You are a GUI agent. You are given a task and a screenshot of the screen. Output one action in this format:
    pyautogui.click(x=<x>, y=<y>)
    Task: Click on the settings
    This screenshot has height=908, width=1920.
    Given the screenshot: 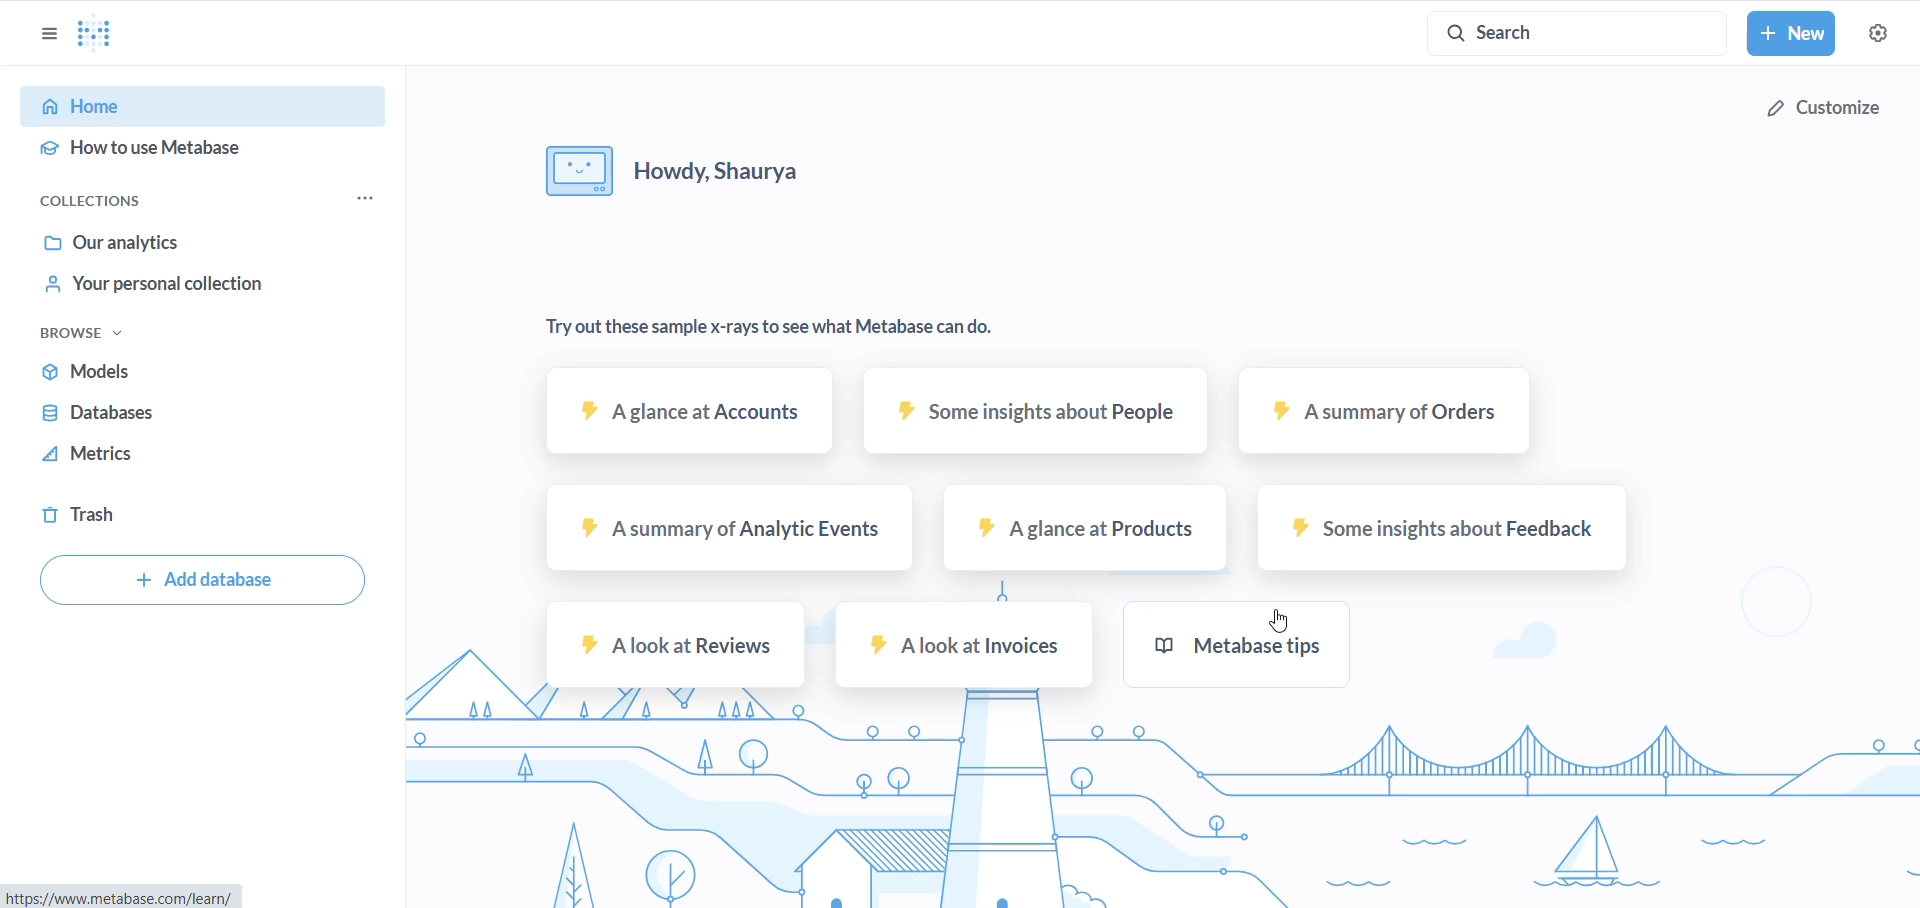 What is the action you would take?
    pyautogui.click(x=1877, y=35)
    